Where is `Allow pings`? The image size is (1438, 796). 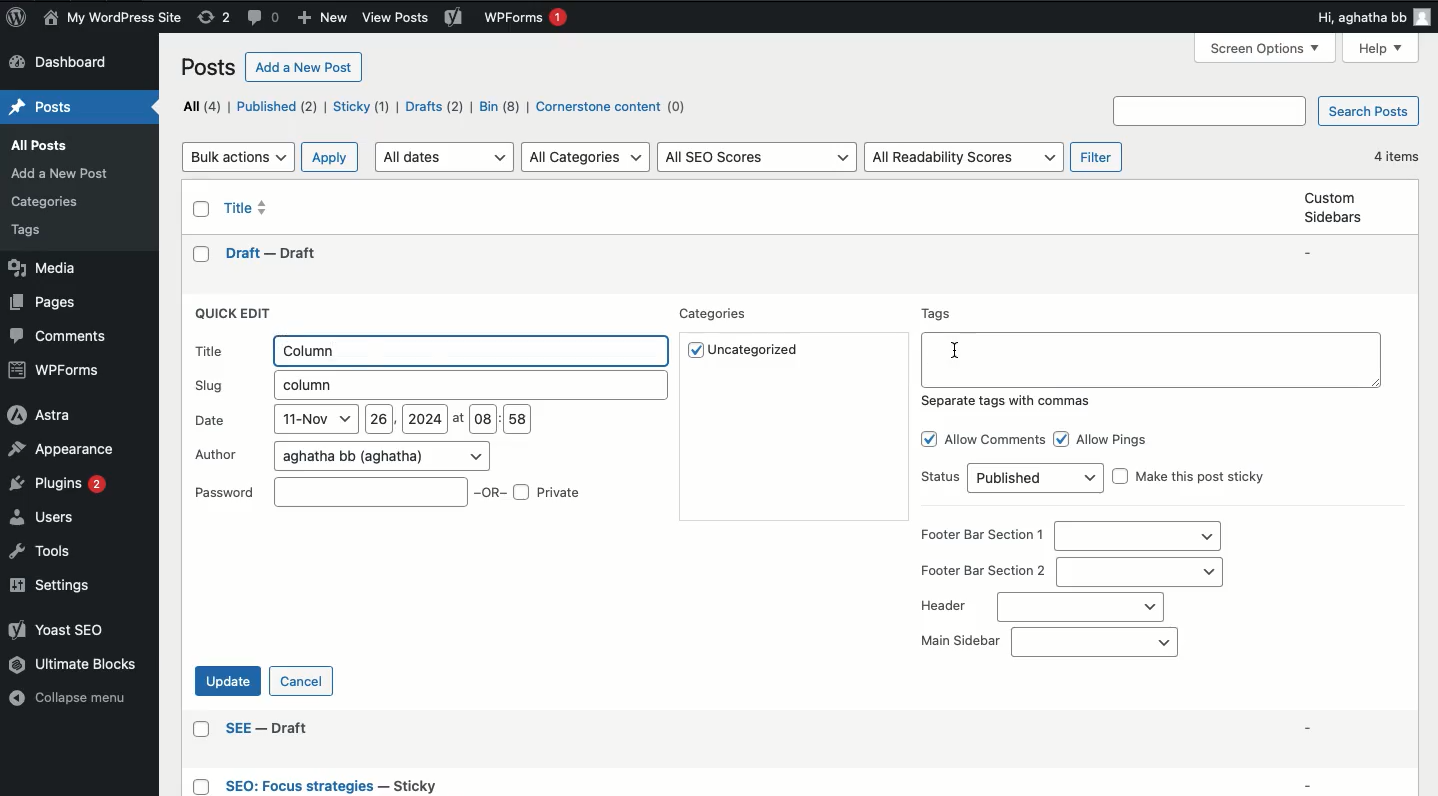 Allow pings is located at coordinates (1103, 442).